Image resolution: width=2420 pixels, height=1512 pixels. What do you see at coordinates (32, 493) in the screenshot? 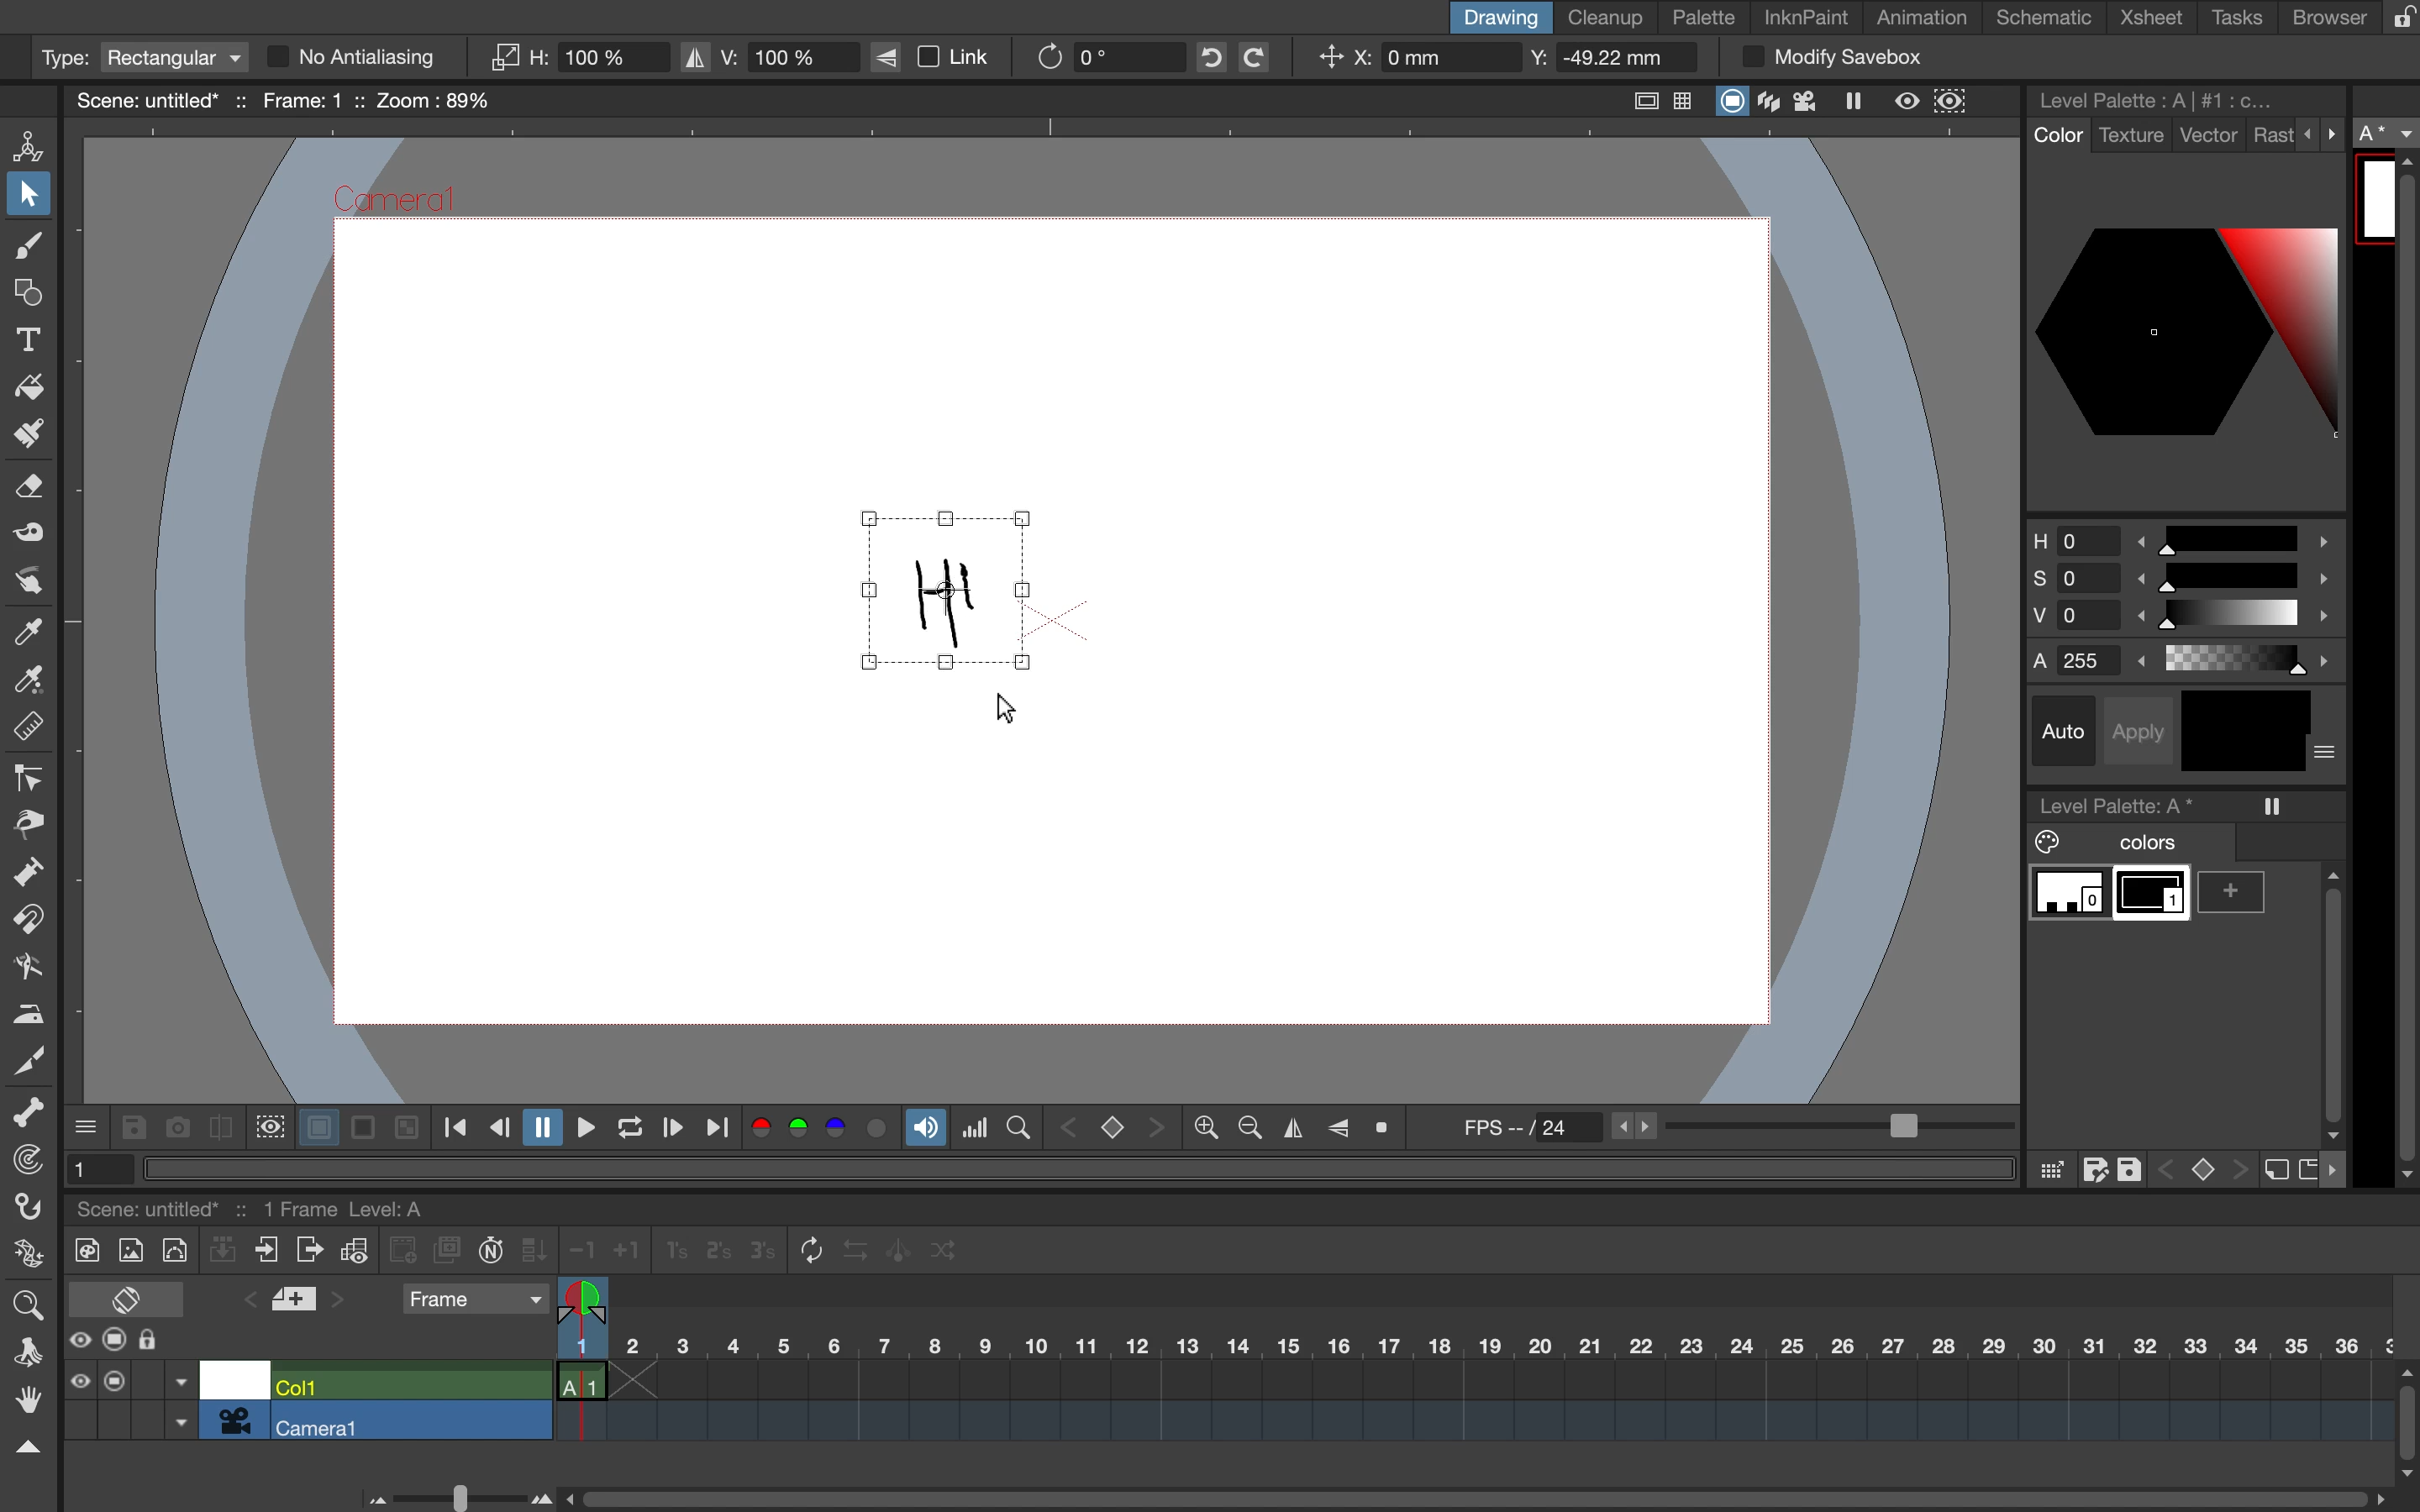
I see `eraser tool` at bounding box center [32, 493].